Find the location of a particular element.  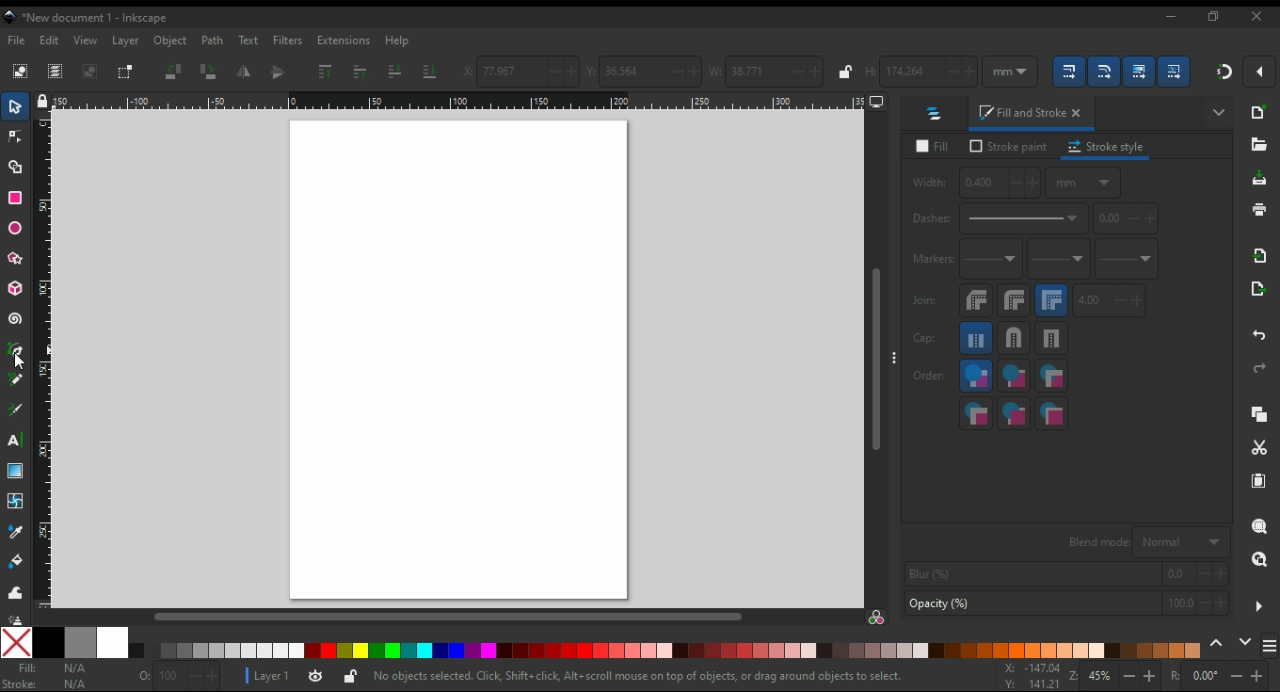

mid marker is located at coordinates (1061, 264).